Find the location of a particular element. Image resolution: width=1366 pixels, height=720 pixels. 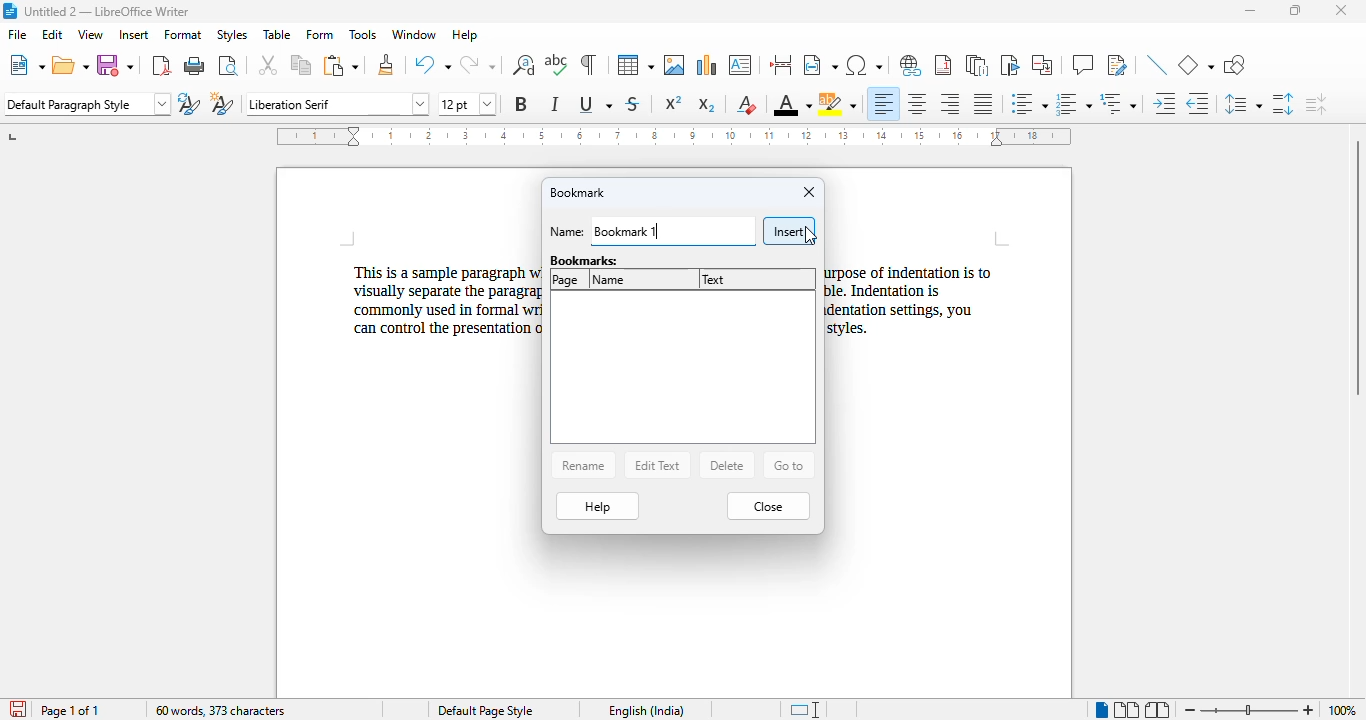

multi-page view is located at coordinates (1126, 709).